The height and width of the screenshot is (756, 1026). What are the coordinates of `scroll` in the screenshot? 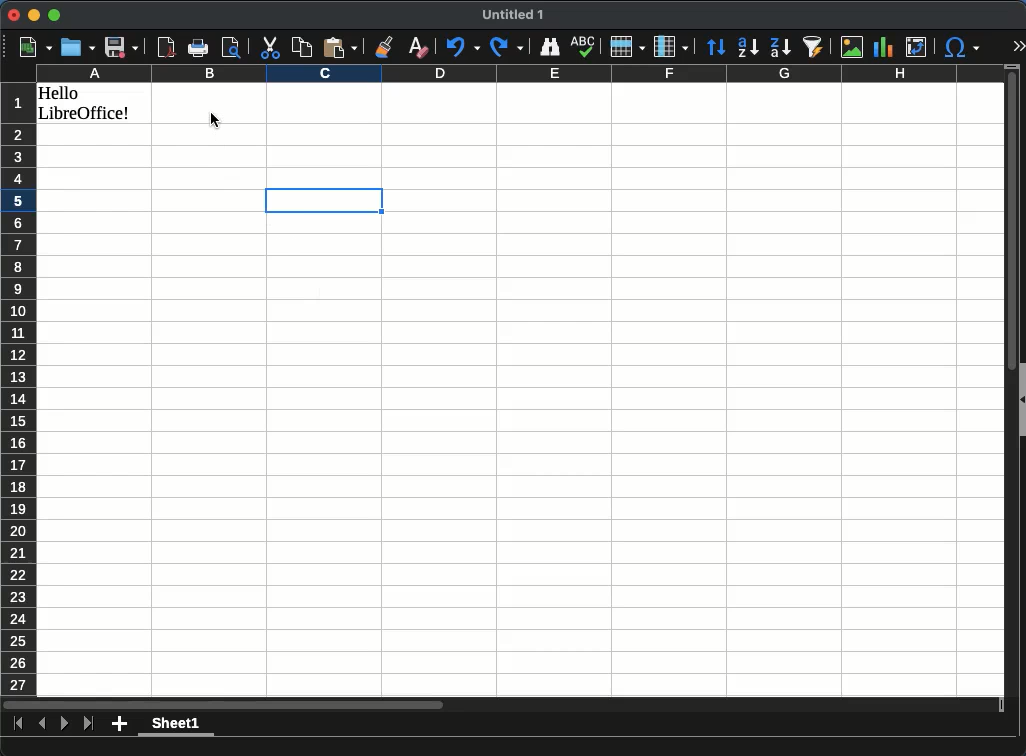 It's located at (1005, 381).